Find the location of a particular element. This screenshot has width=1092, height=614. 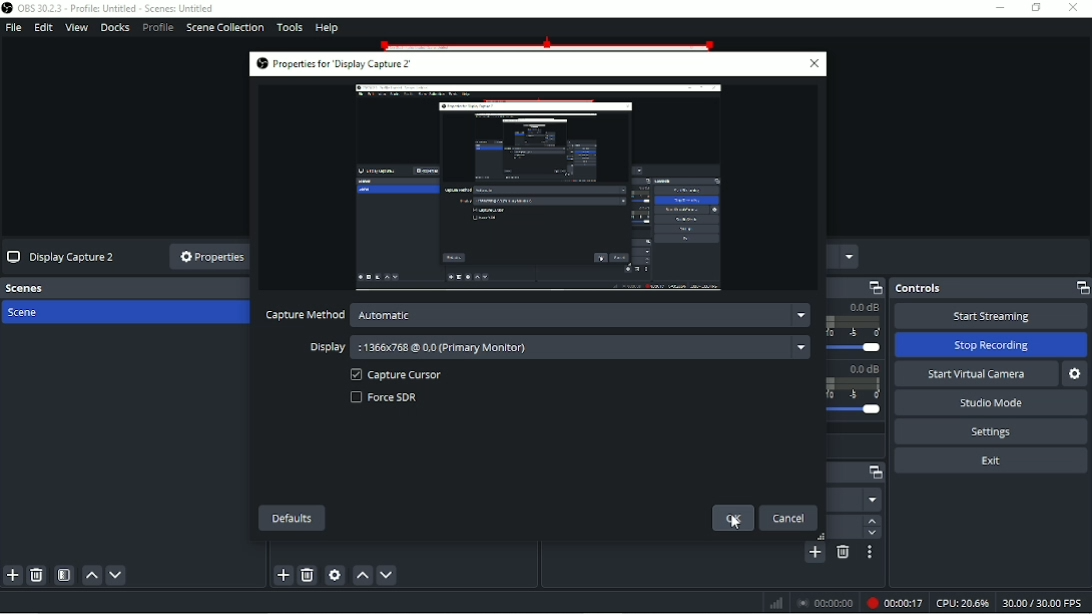

Exit is located at coordinates (991, 461).